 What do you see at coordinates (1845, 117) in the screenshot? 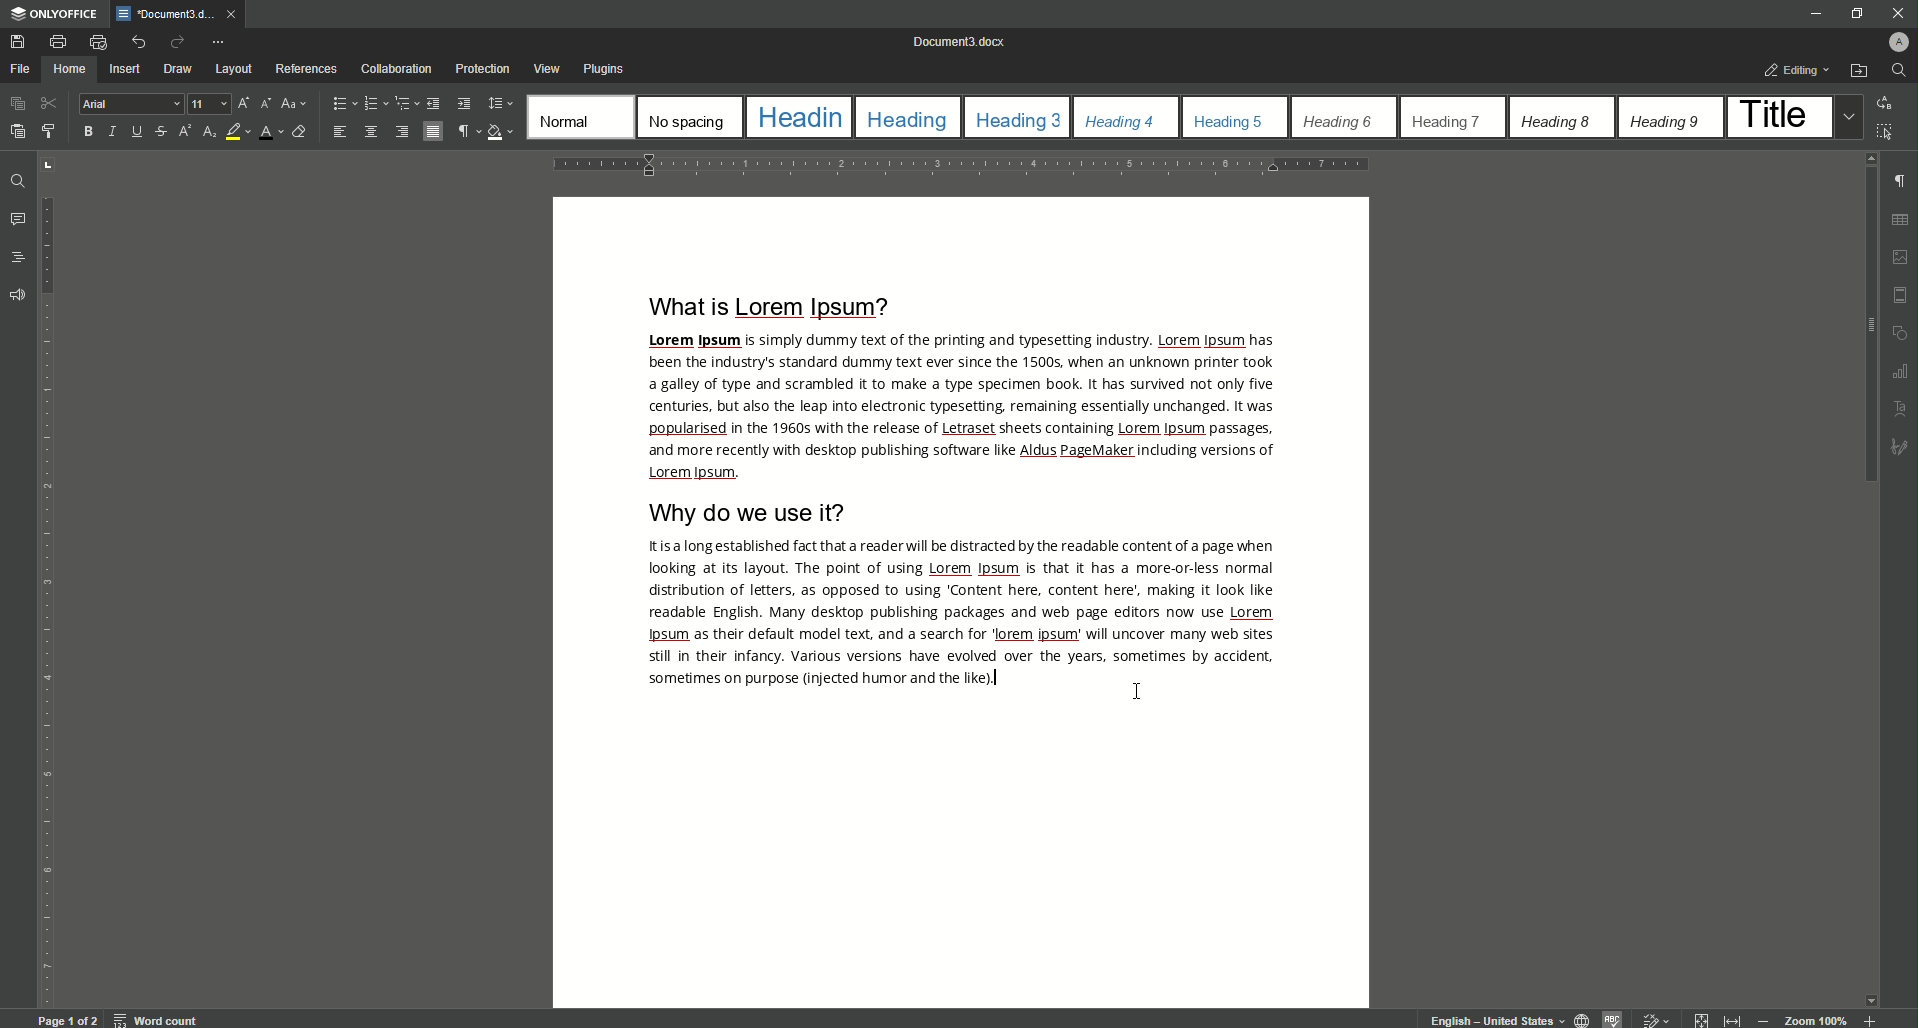
I see `Drop down` at bounding box center [1845, 117].